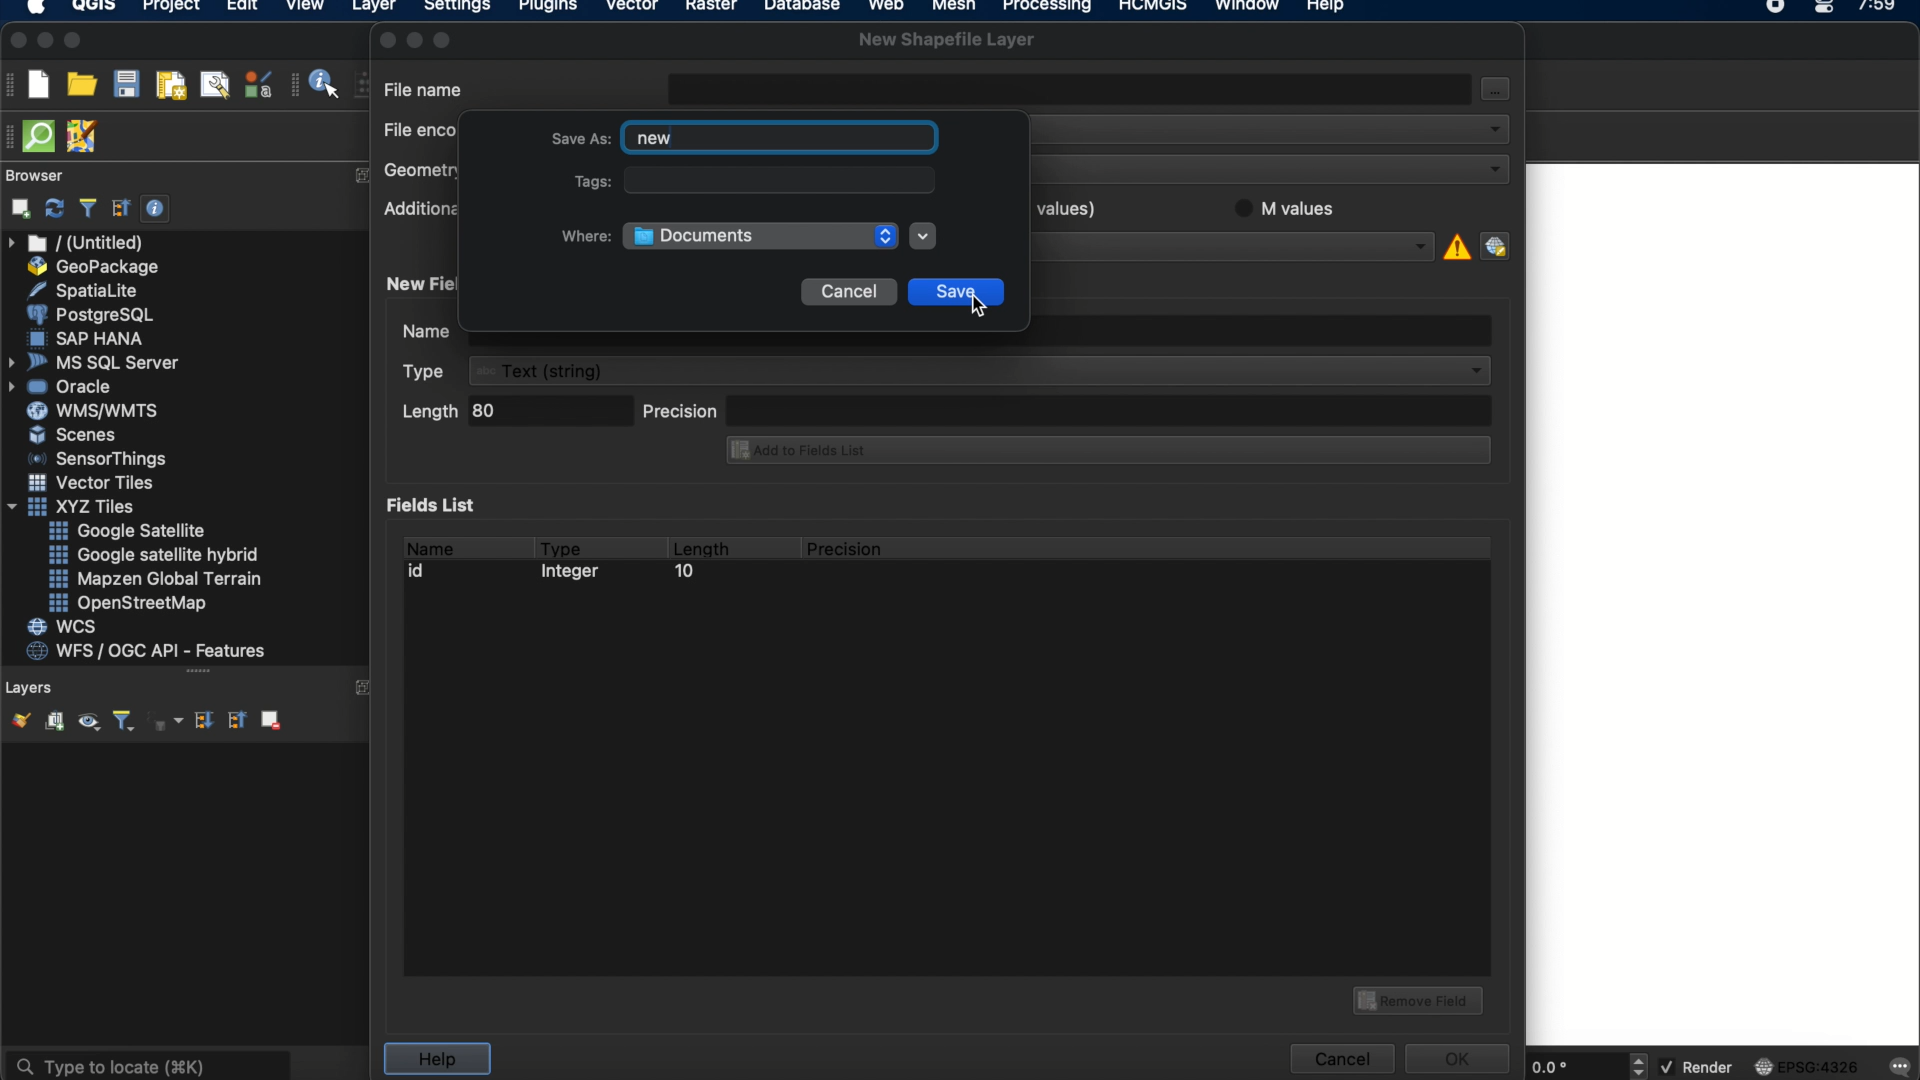  I want to click on M values, so click(1295, 207).